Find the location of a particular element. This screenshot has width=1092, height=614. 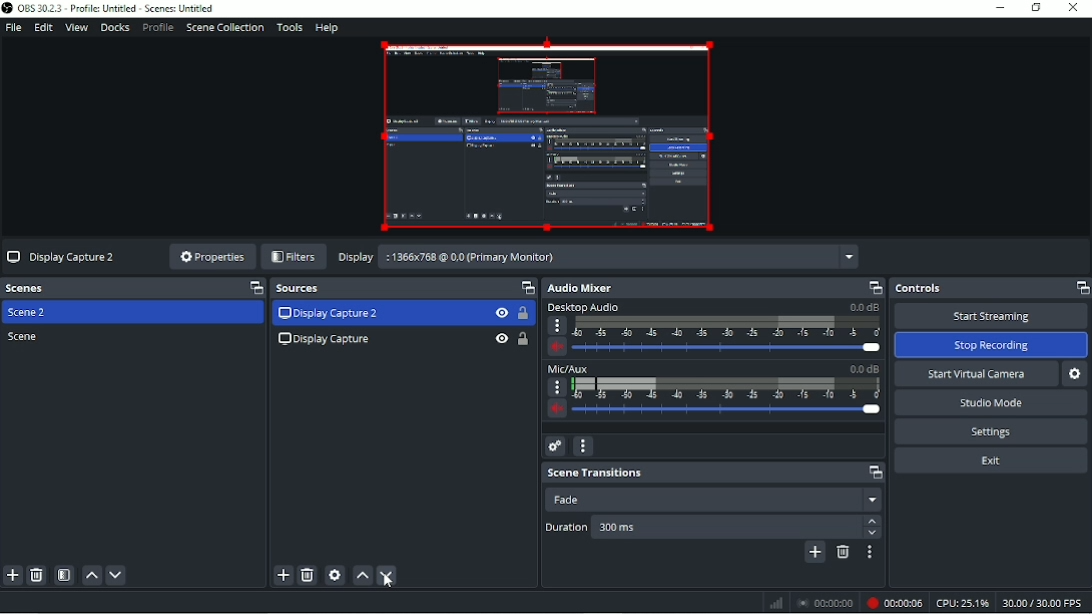

Exit is located at coordinates (990, 460).